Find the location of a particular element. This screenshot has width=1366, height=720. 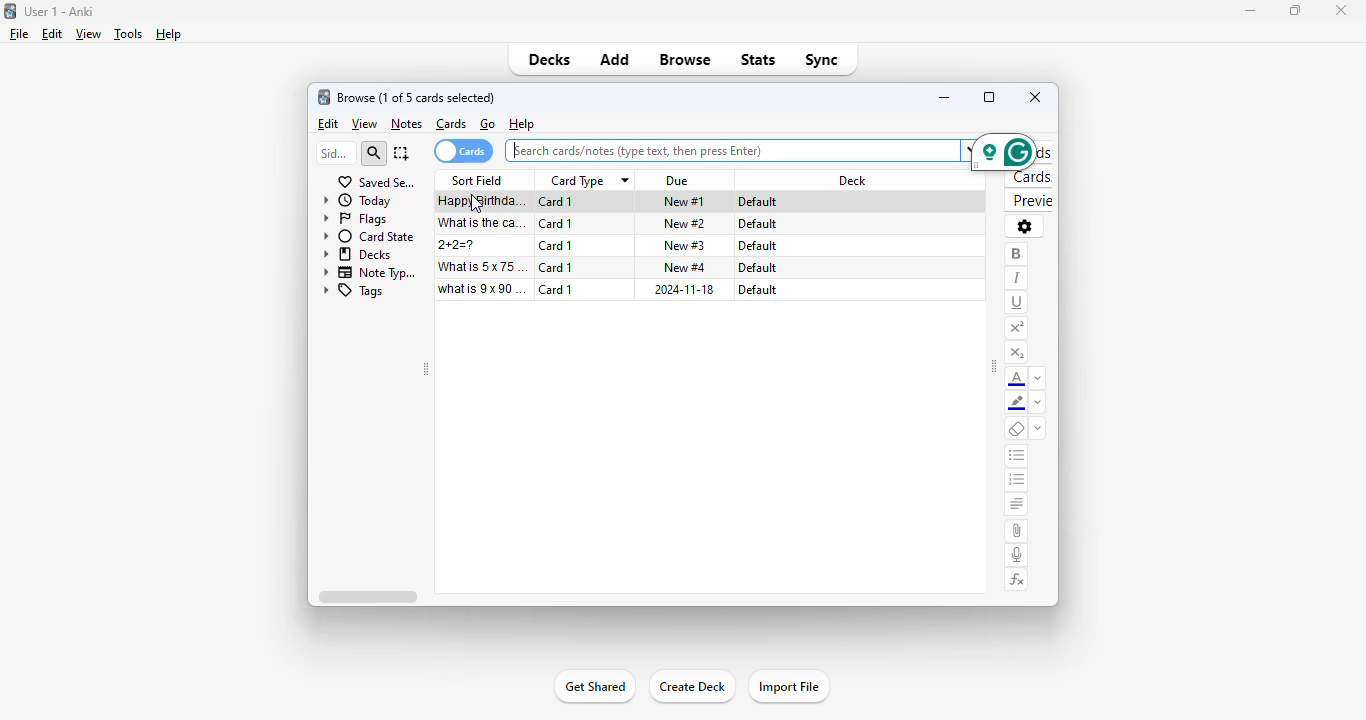

default is located at coordinates (758, 268).